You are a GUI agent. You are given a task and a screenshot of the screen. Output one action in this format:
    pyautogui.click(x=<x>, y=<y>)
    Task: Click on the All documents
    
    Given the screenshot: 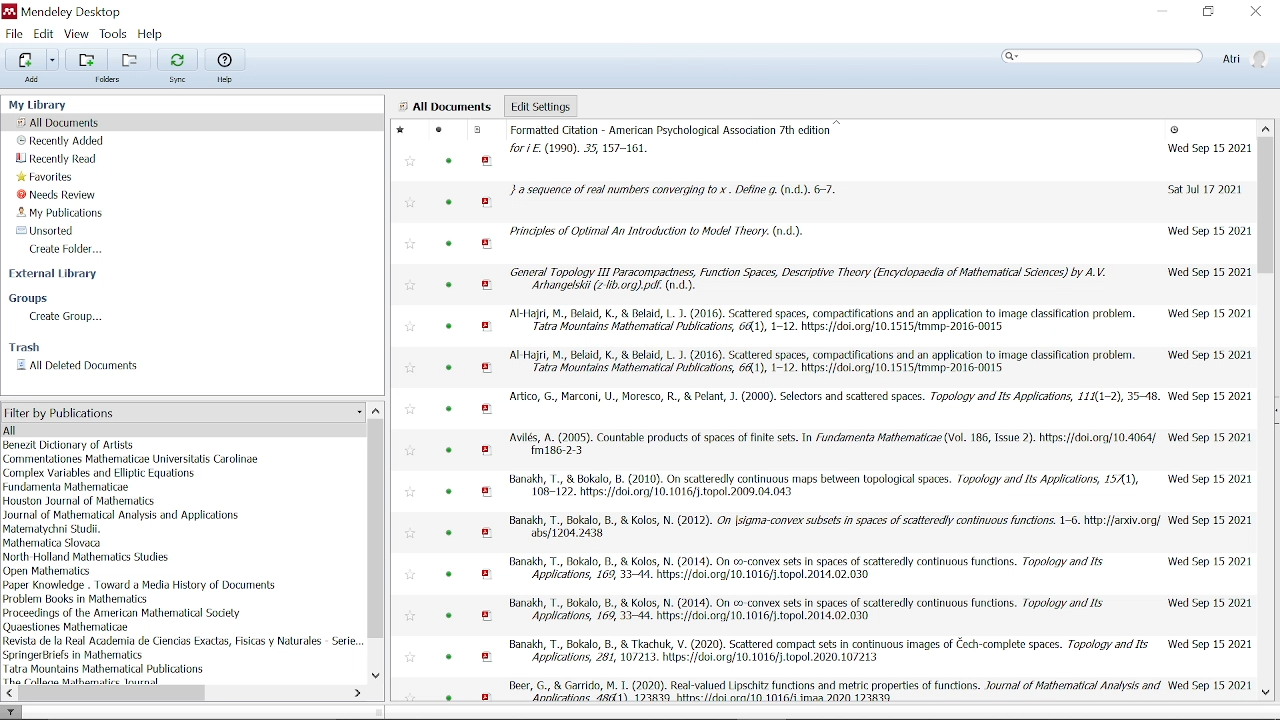 What is the action you would take?
    pyautogui.click(x=445, y=107)
    